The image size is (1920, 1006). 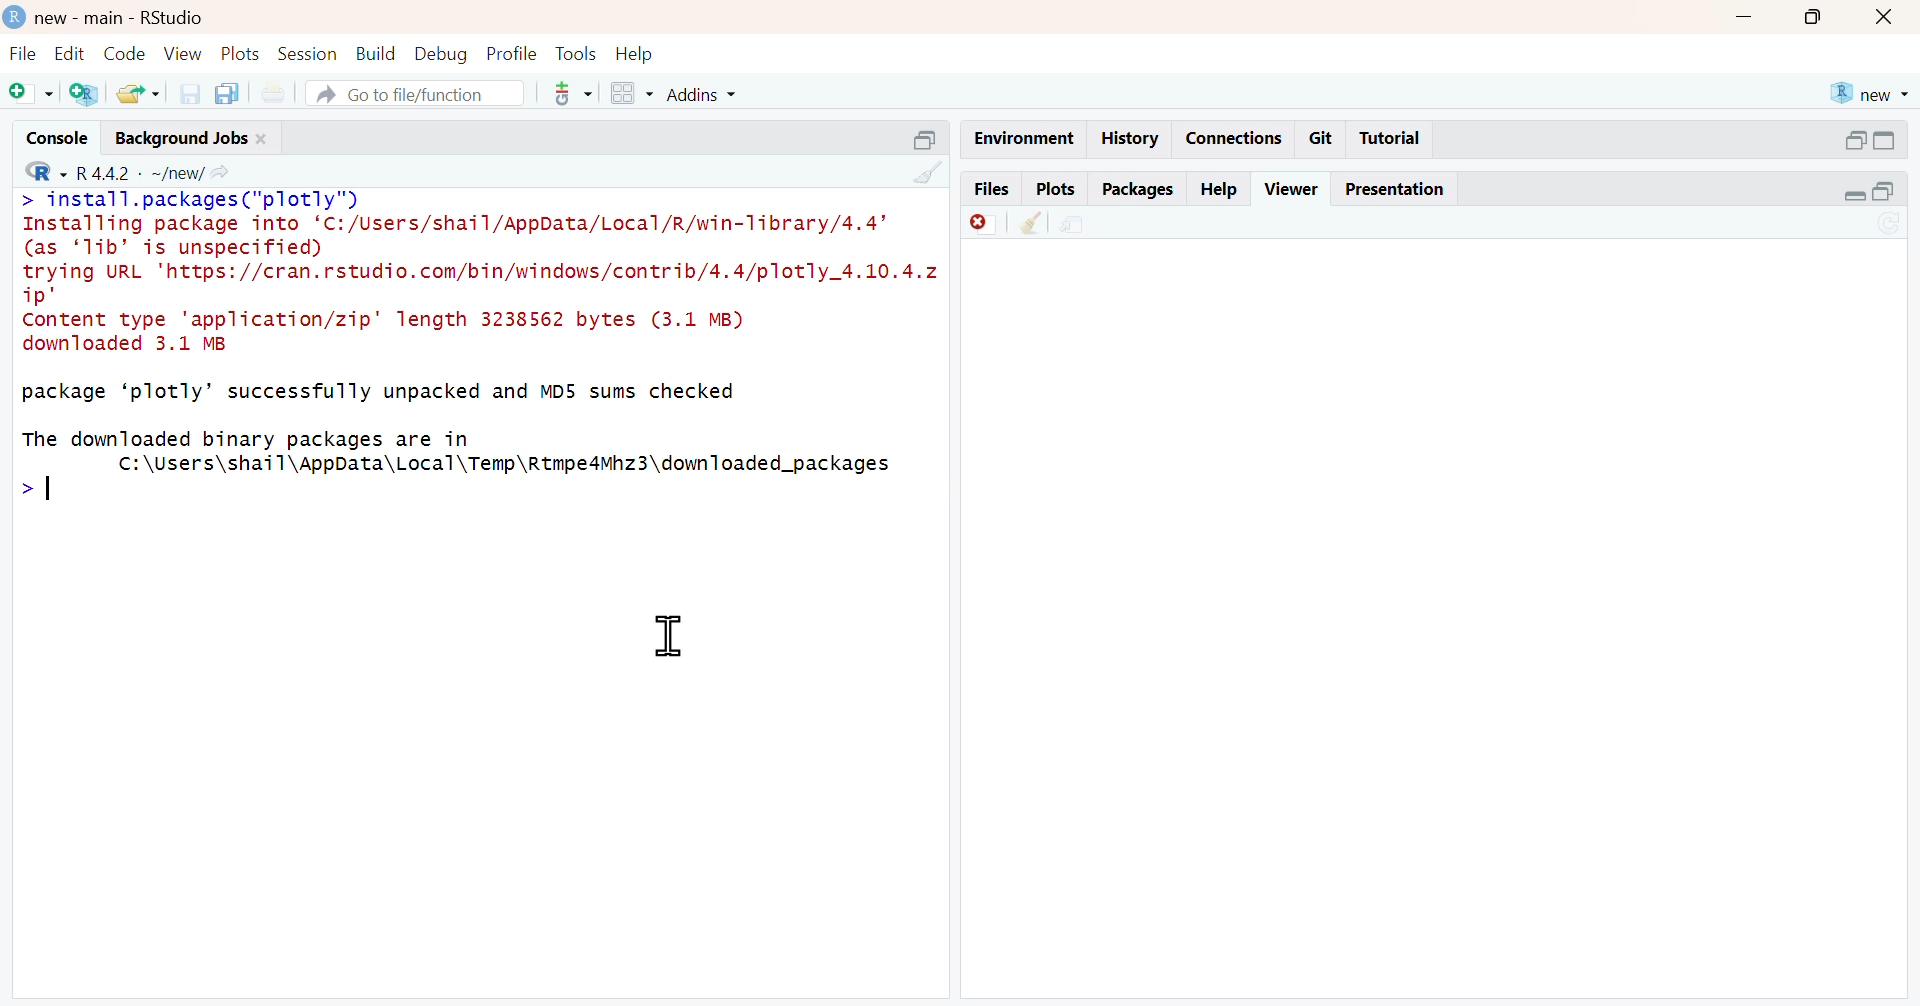 What do you see at coordinates (990, 188) in the screenshot?
I see `files` at bounding box center [990, 188].